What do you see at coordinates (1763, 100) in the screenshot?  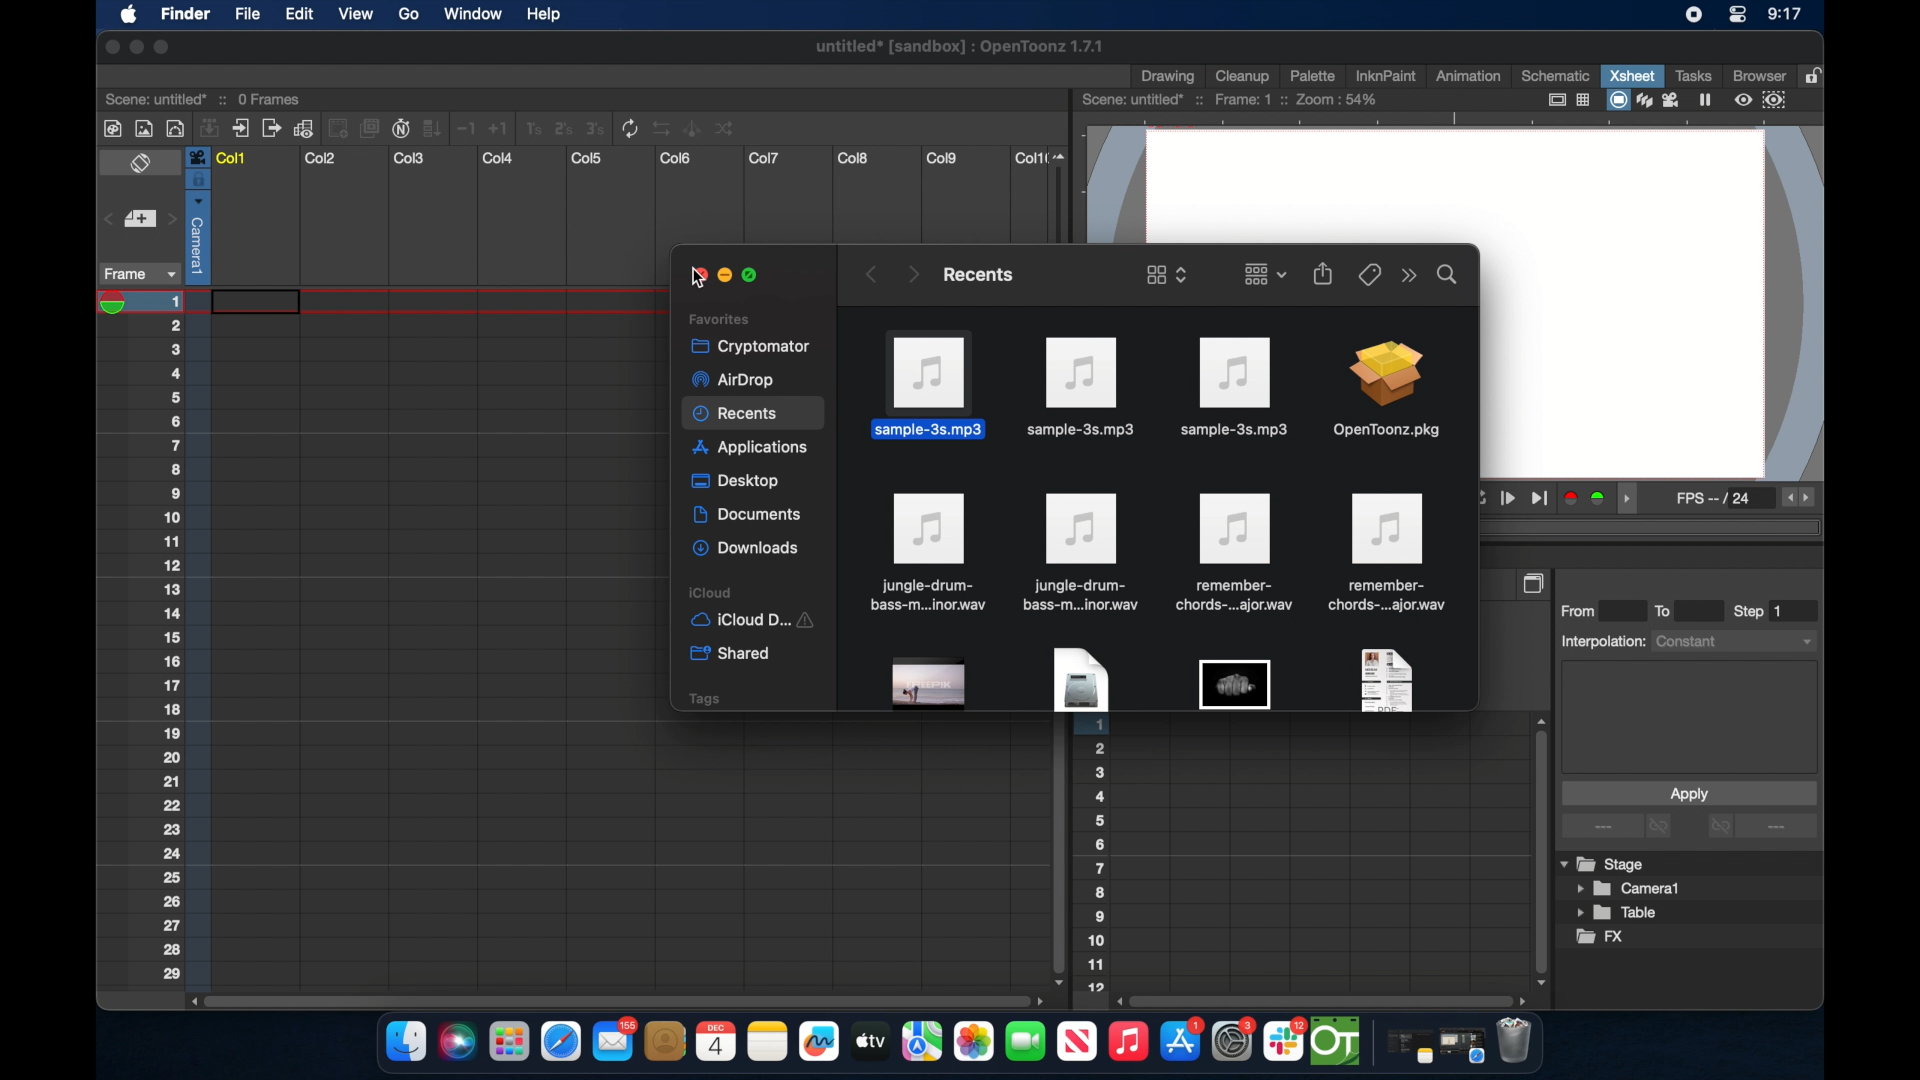 I see `preview` at bounding box center [1763, 100].